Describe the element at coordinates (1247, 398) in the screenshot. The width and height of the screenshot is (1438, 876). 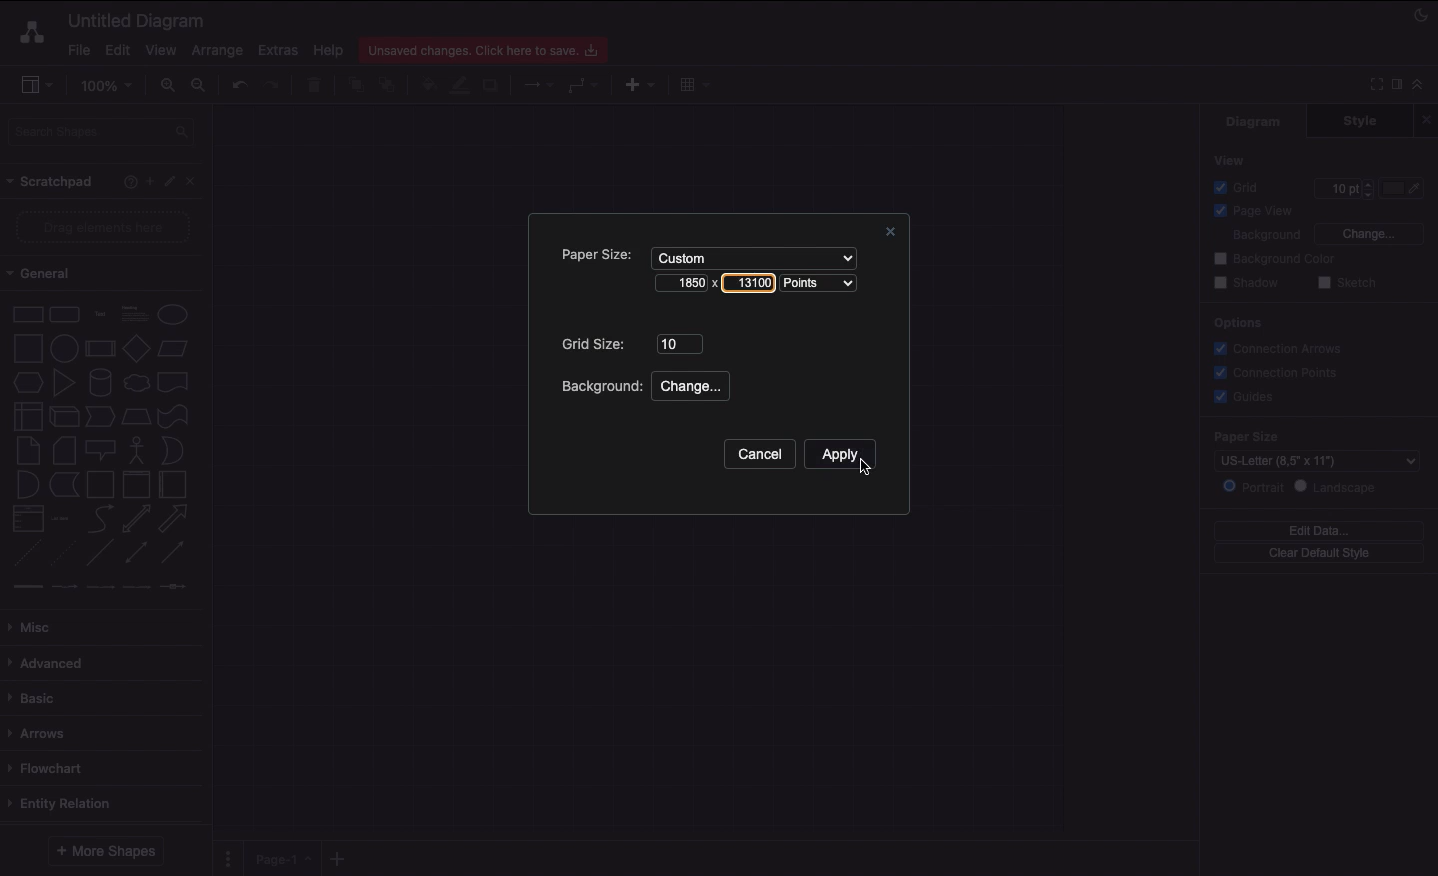
I see `Guides` at that location.